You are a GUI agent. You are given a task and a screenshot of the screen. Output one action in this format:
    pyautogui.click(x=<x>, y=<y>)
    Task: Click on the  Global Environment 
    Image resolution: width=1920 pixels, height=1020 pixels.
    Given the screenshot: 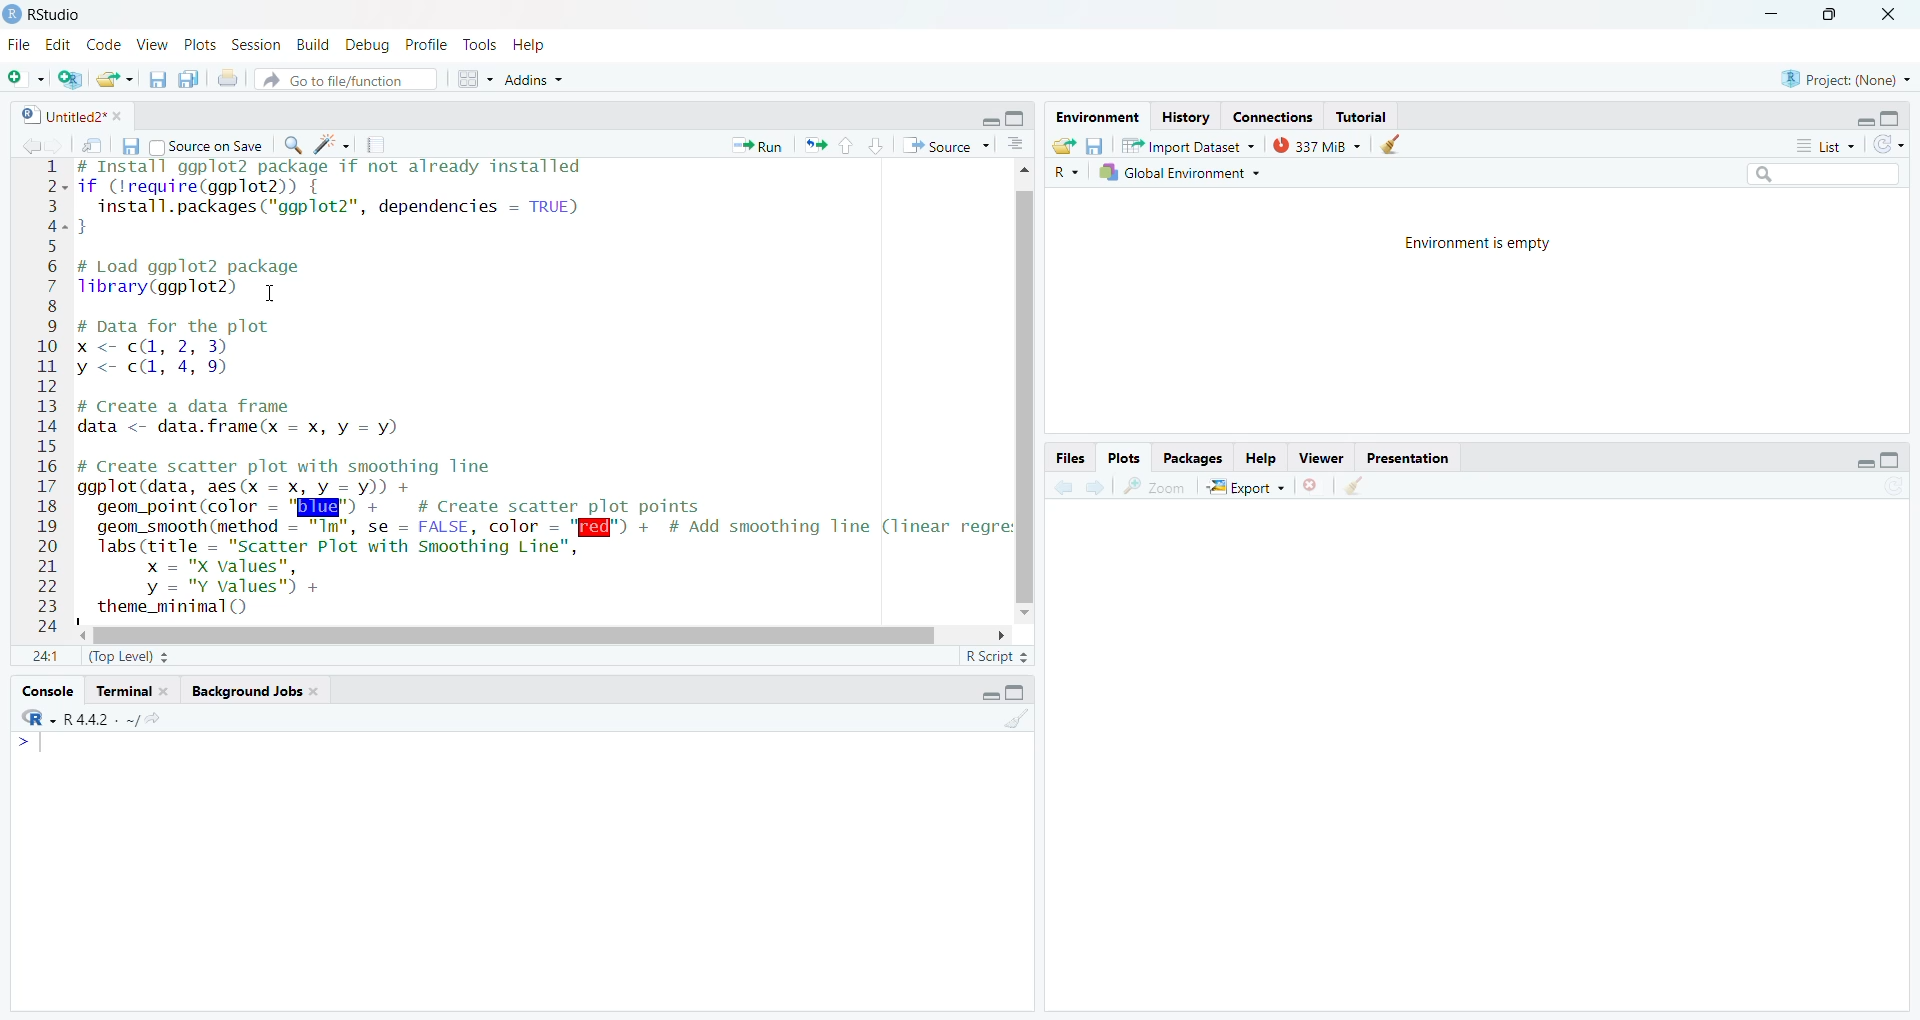 What is the action you would take?
    pyautogui.click(x=1180, y=173)
    